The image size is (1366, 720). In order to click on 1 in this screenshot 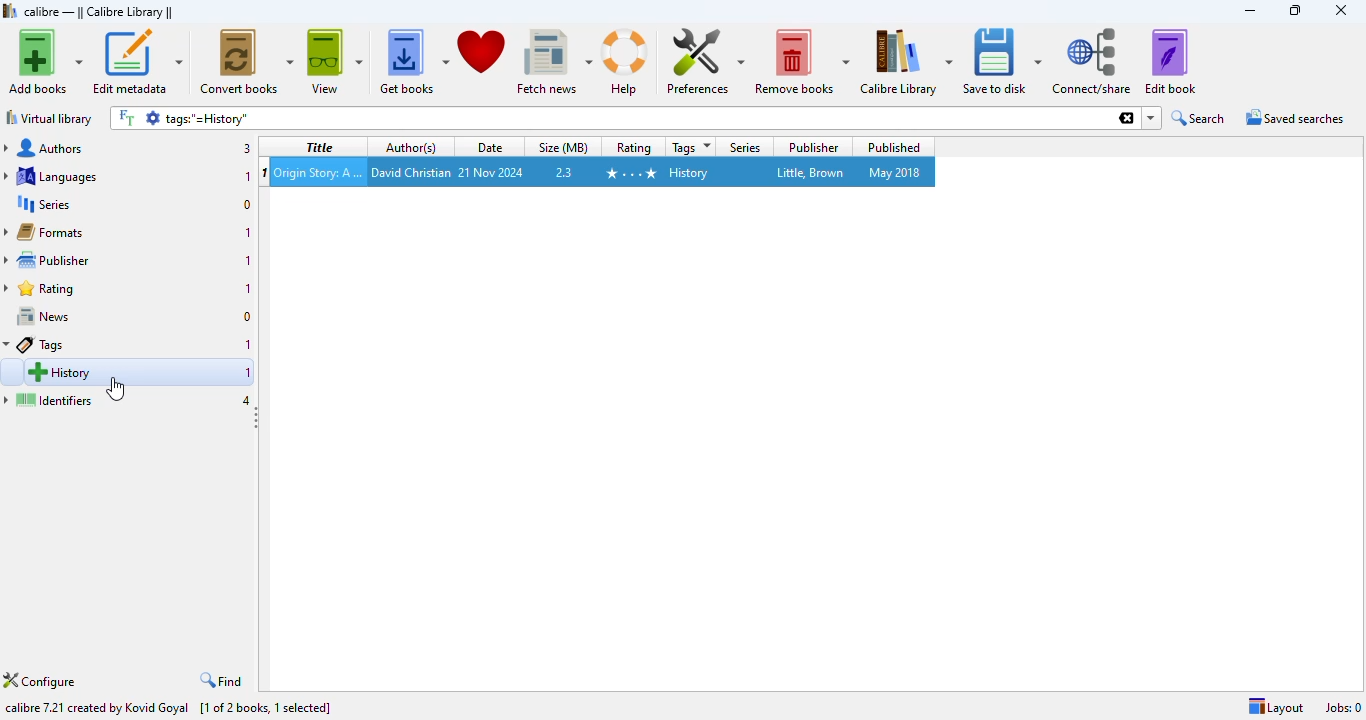, I will do `click(249, 232)`.